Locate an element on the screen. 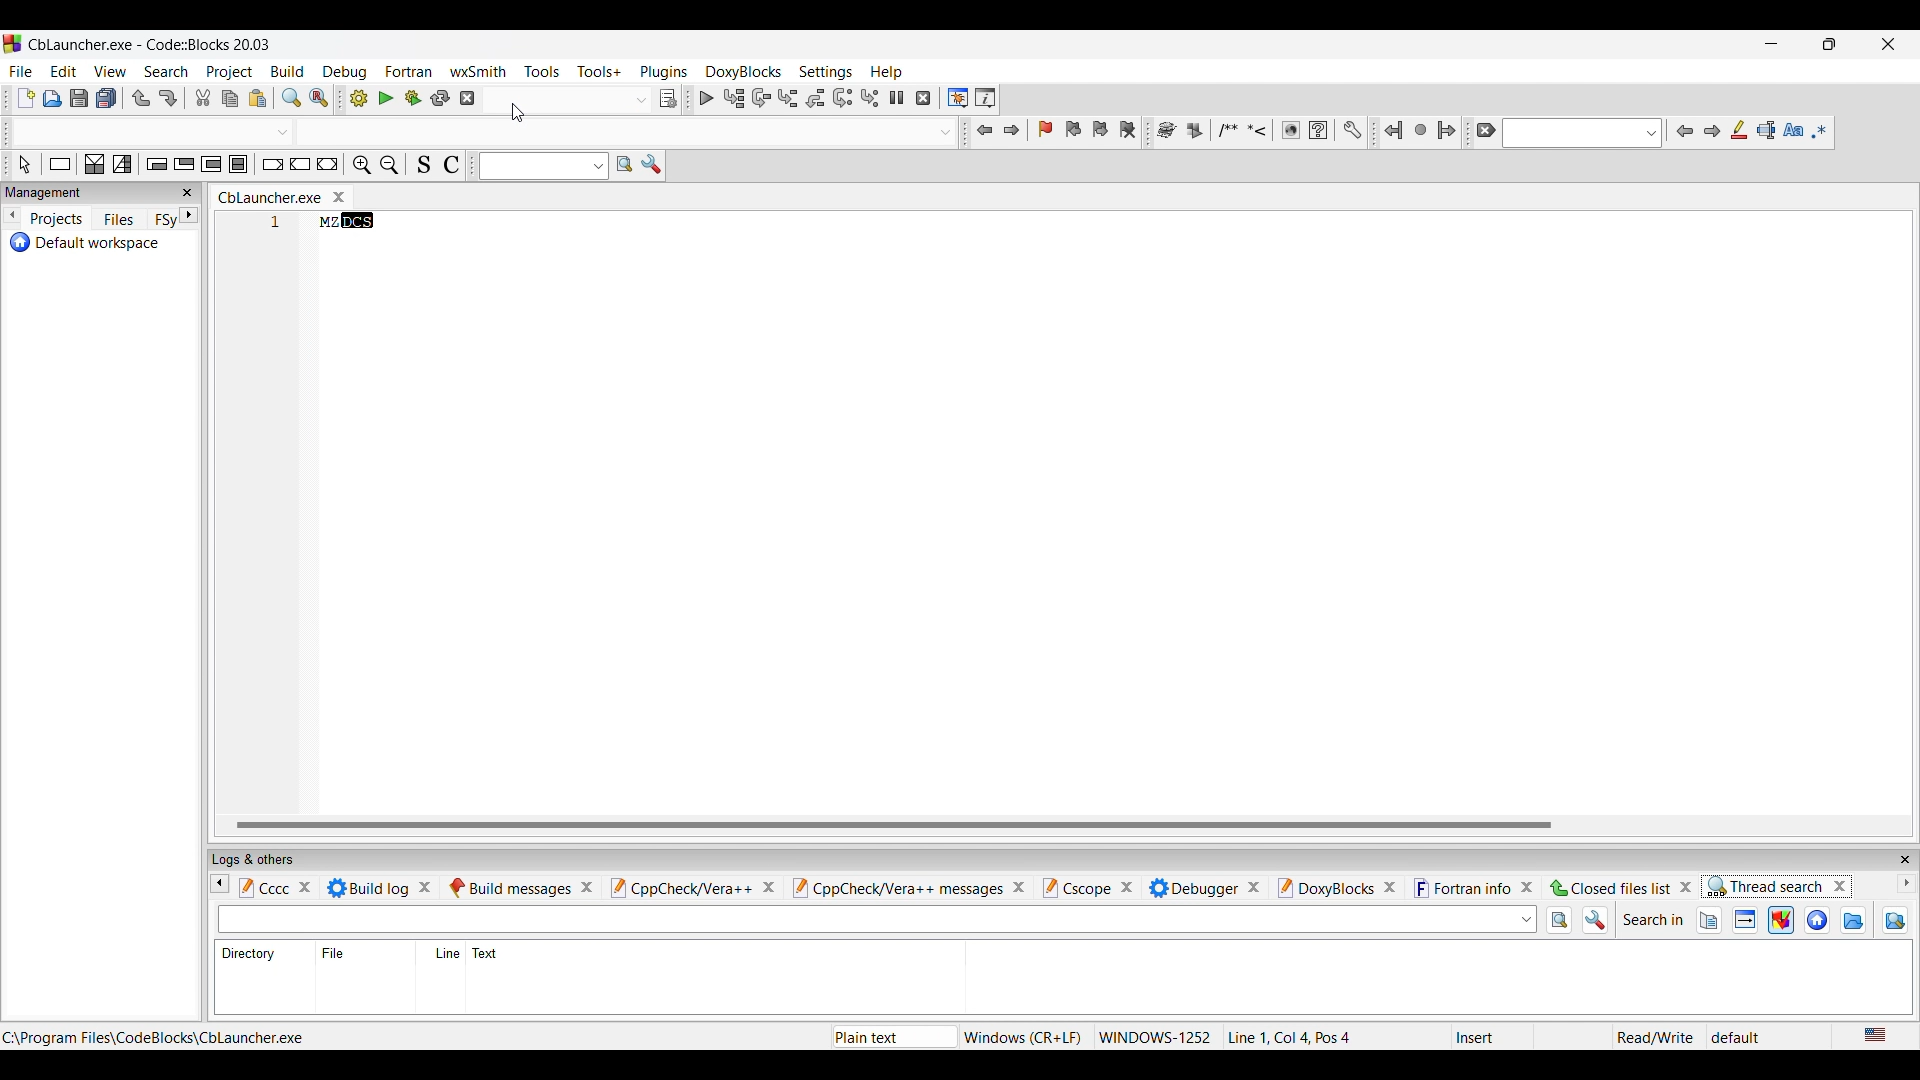  Stop debugger is located at coordinates (923, 98).